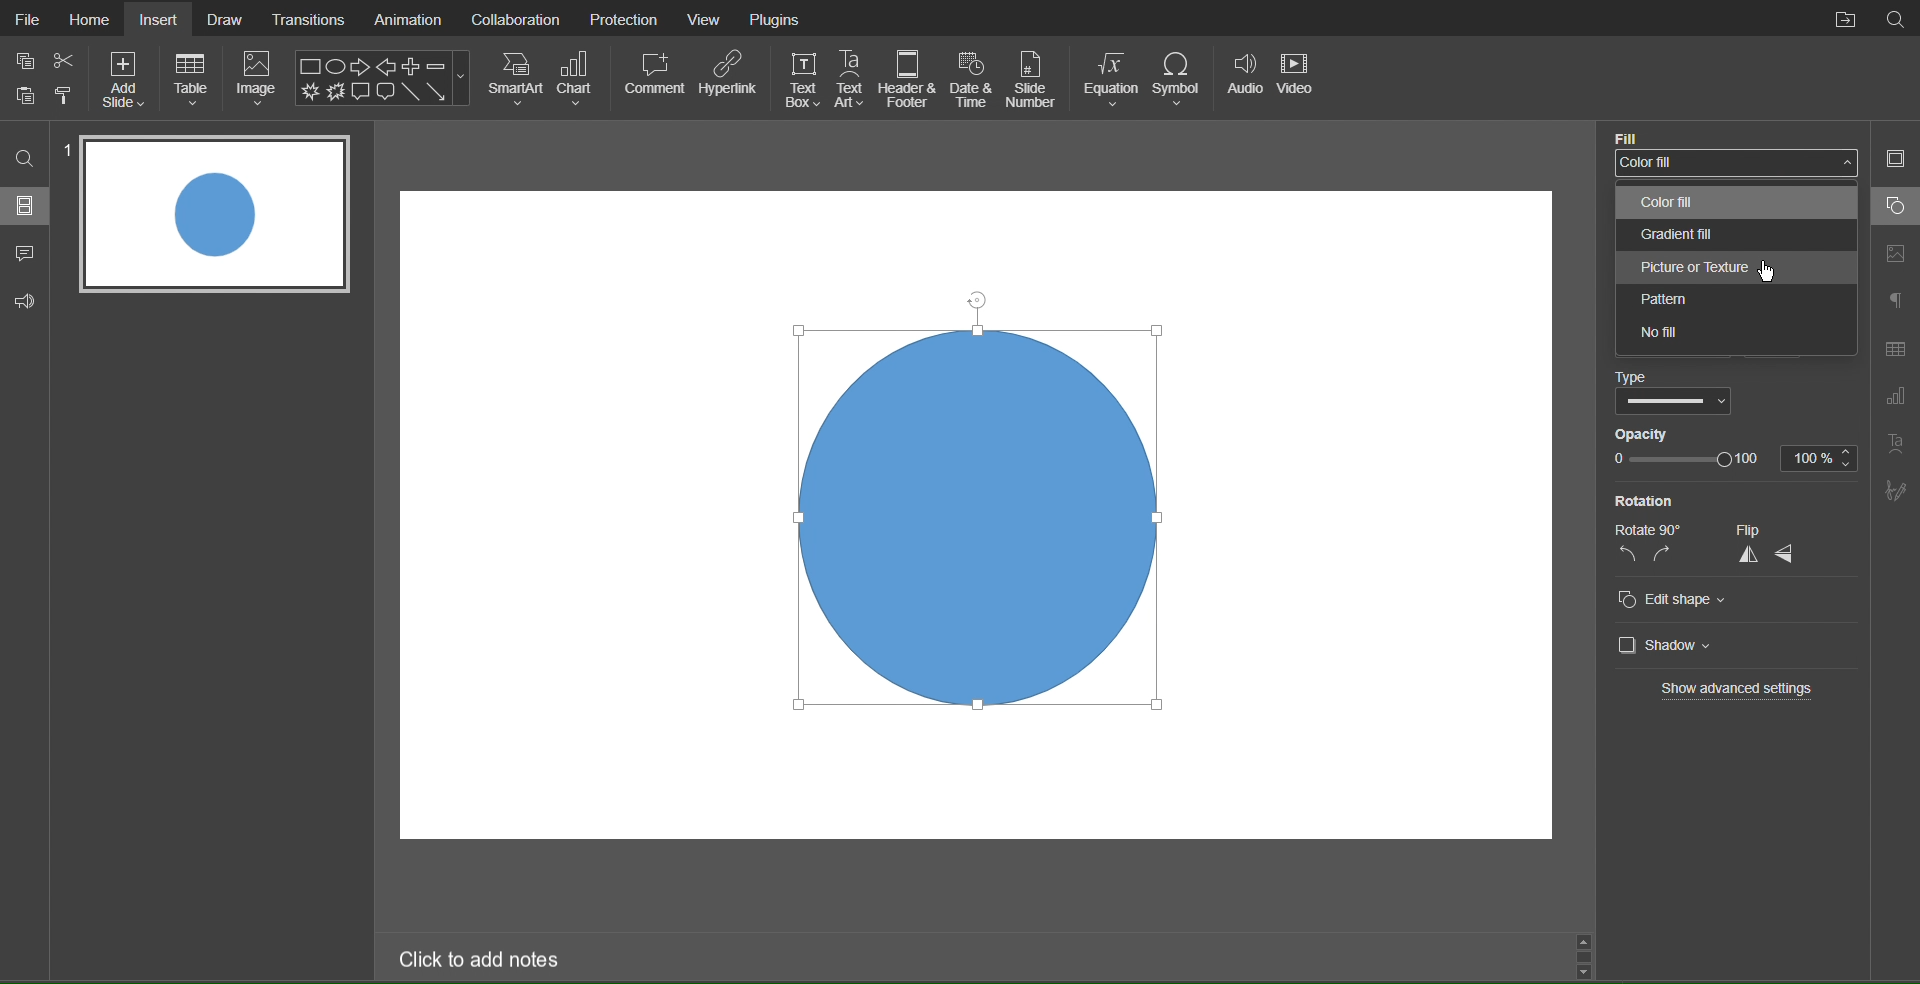 The image size is (1920, 984). What do you see at coordinates (28, 207) in the screenshot?
I see `Slides` at bounding box center [28, 207].